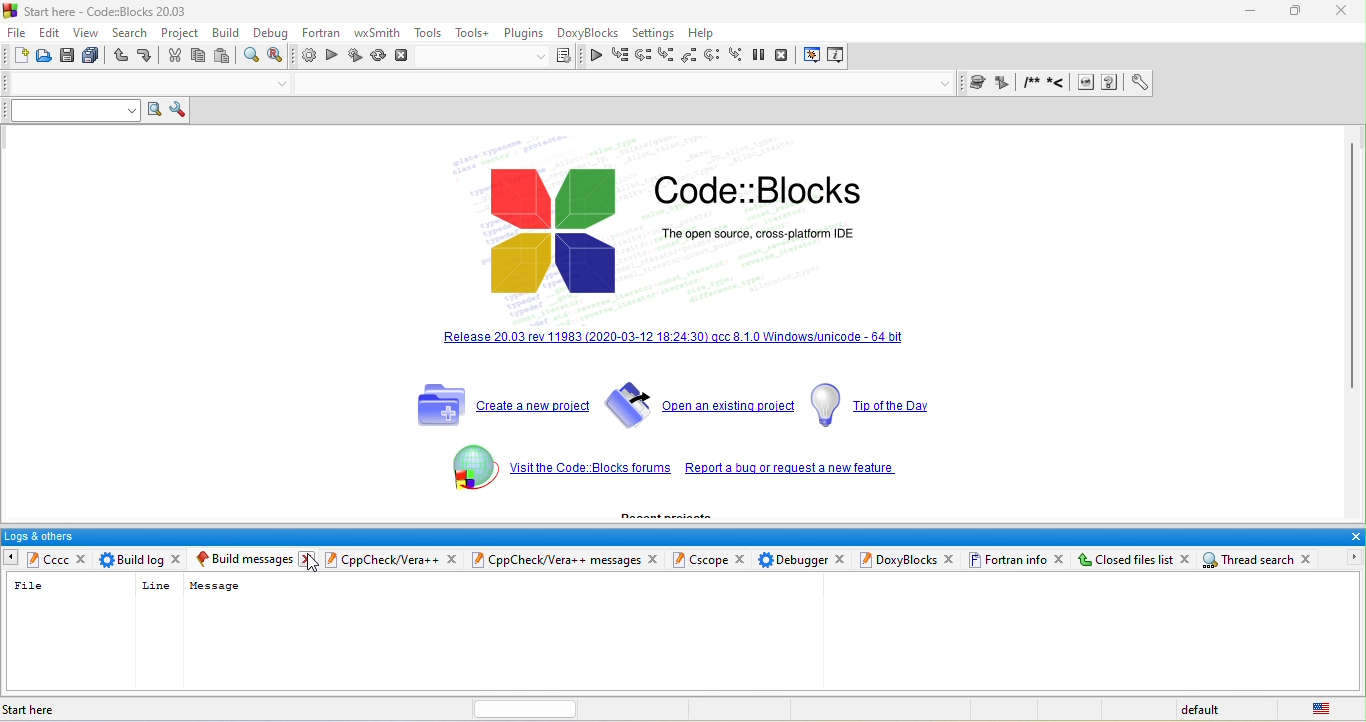 This screenshot has height=722, width=1366. I want to click on wxsmith, so click(378, 34).